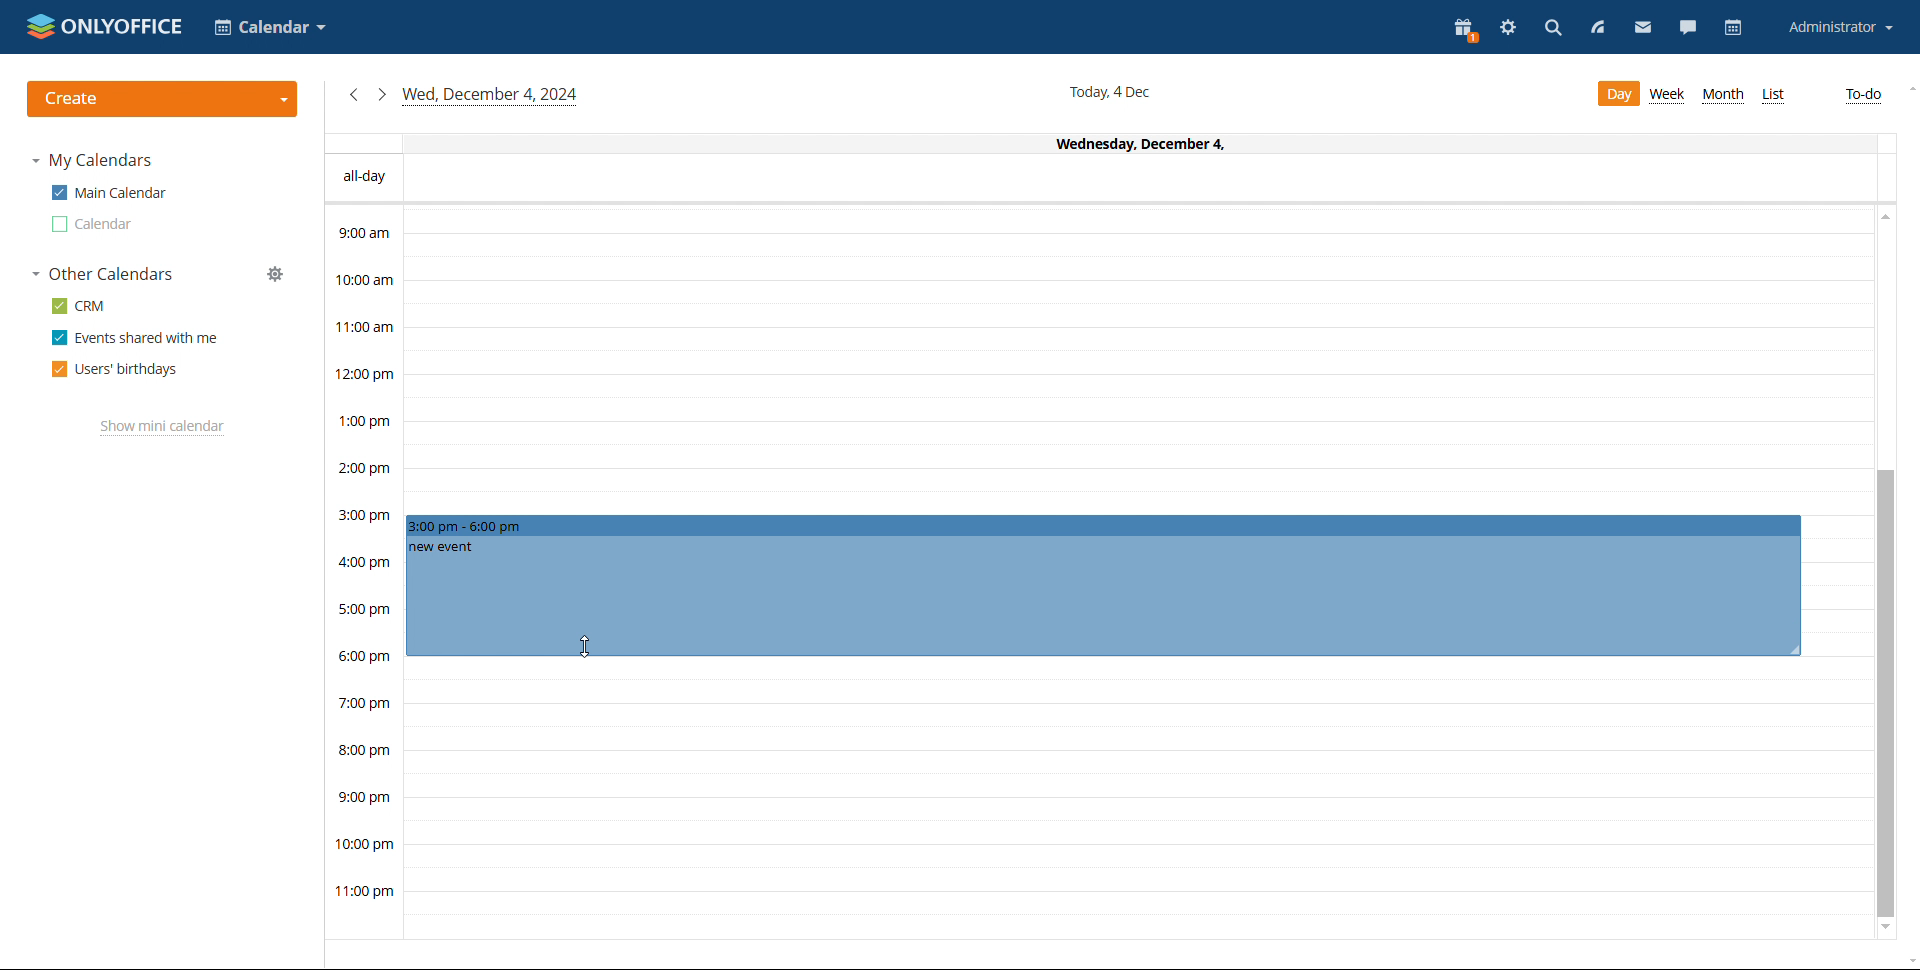 The width and height of the screenshot is (1920, 970). I want to click on create, so click(162, 99).